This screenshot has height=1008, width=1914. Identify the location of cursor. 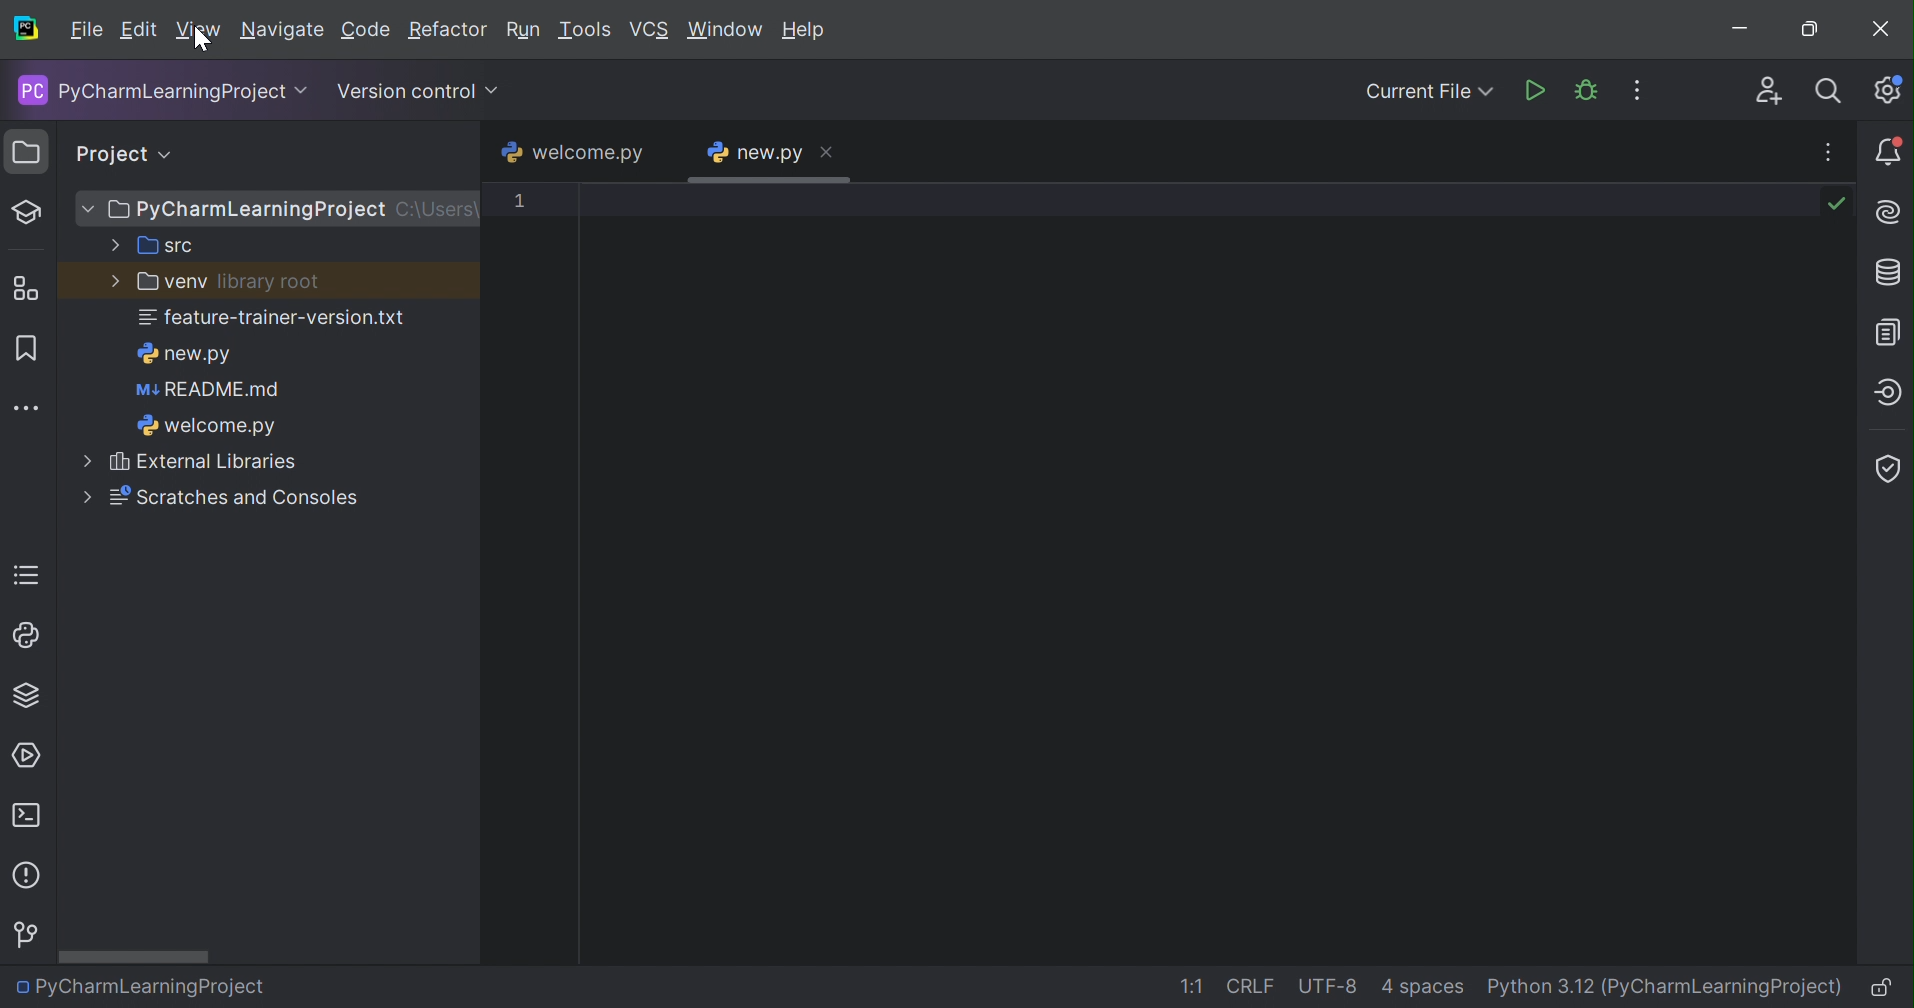
(201, 42).